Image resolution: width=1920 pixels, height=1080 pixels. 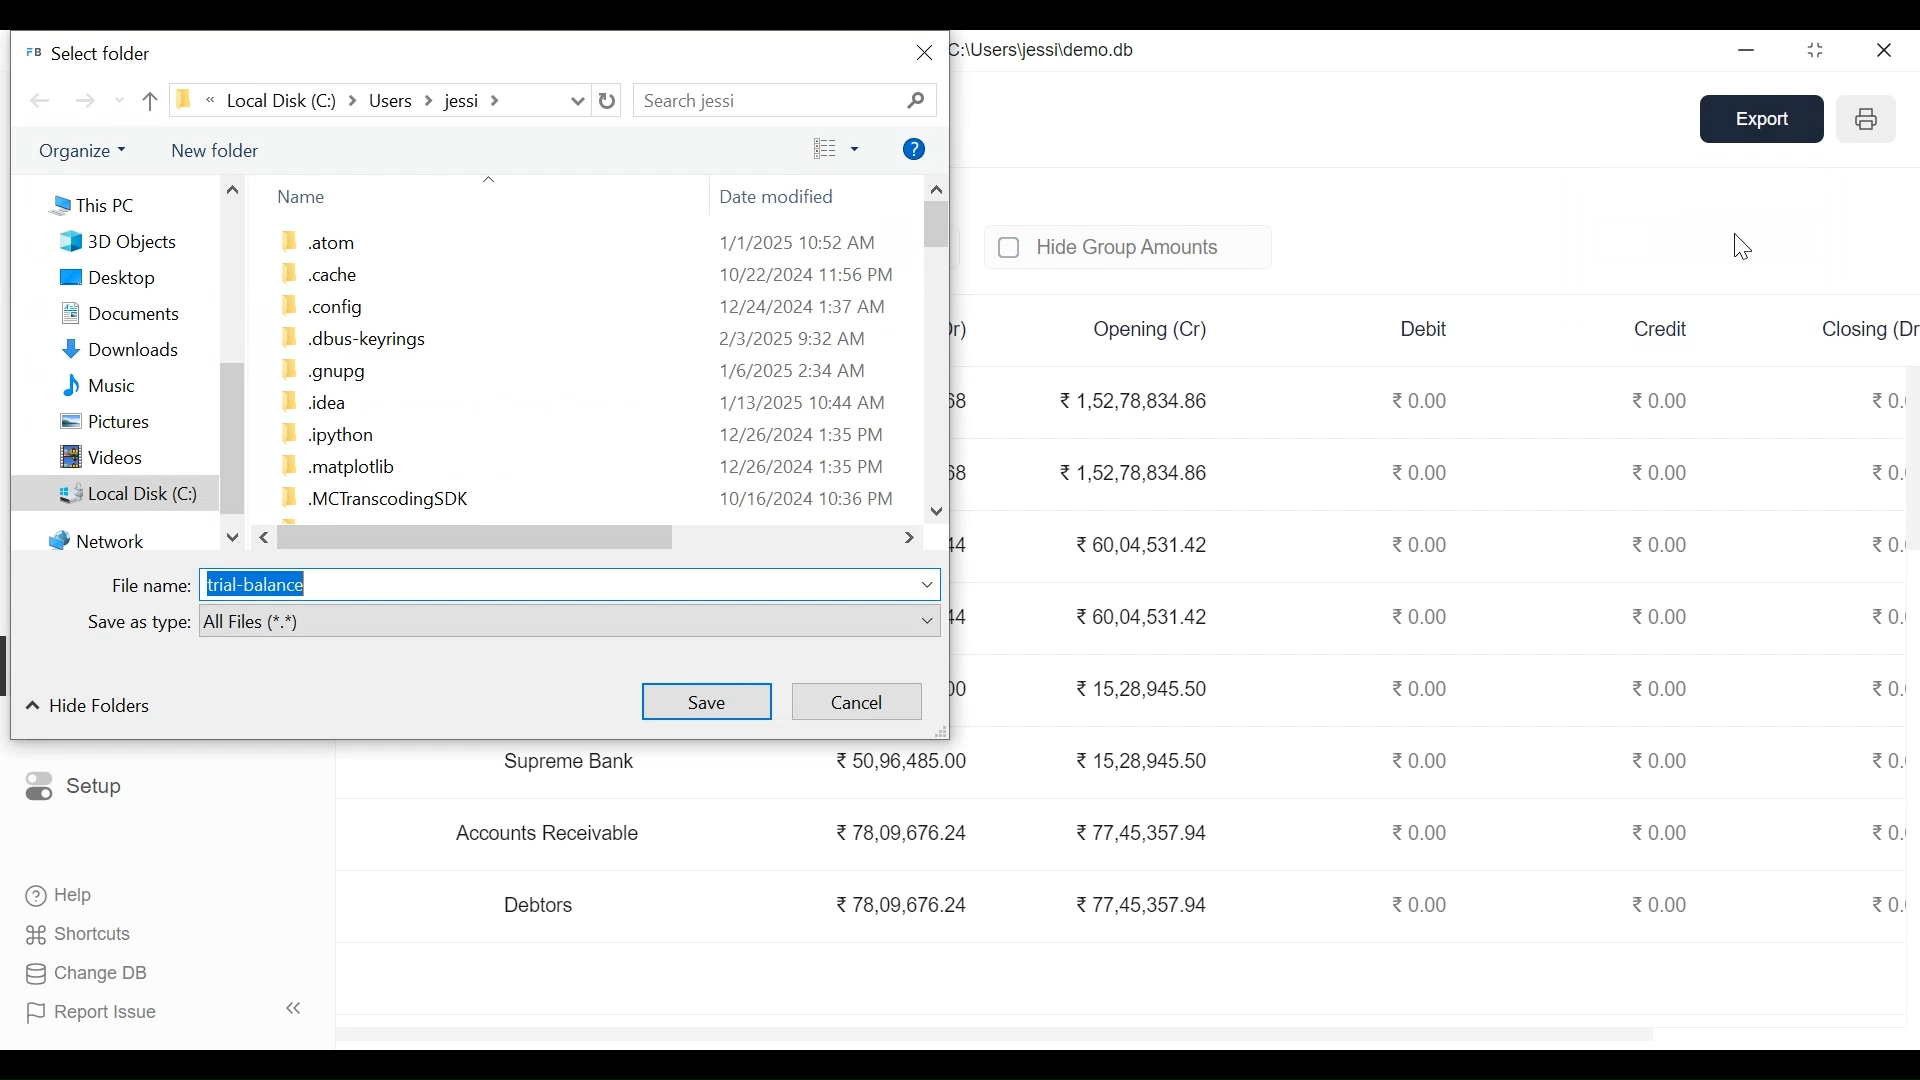 What do you see at coordinates (1884, 762) in the screenshot?
I see `0.00` at bounding box center [1884, 762].